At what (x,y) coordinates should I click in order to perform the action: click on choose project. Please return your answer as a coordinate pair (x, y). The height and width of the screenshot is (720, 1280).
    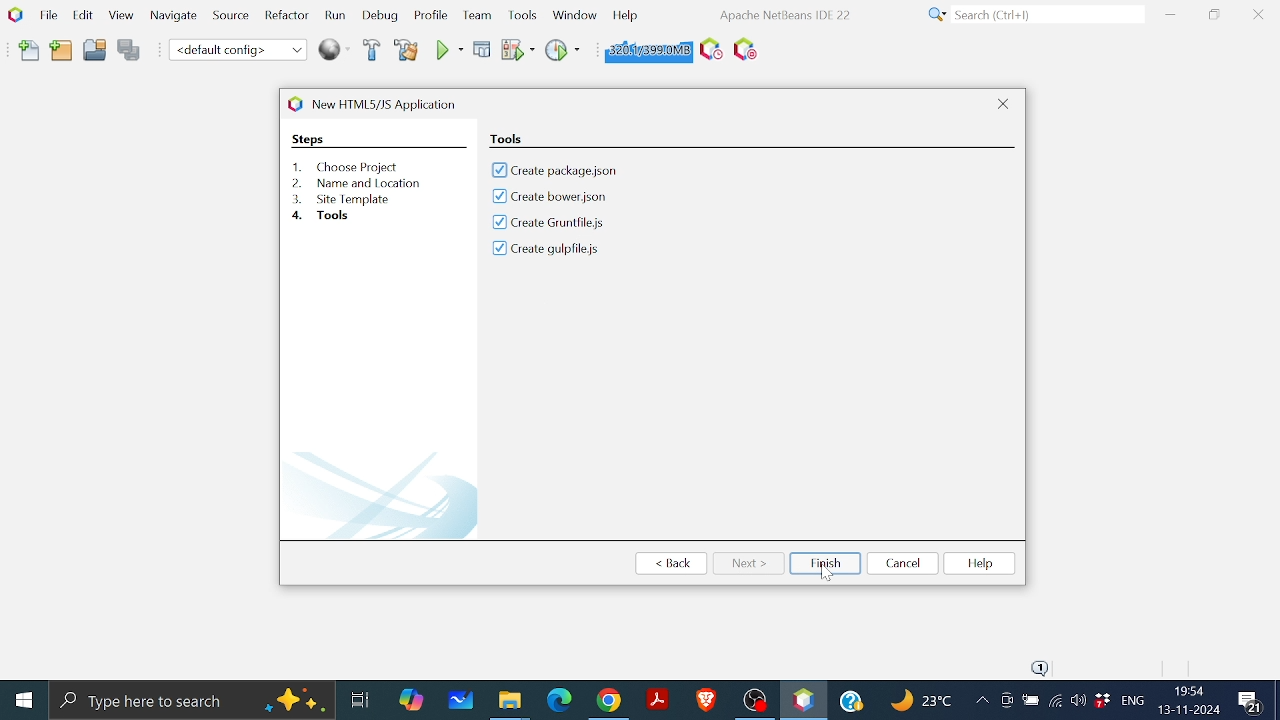
    Looking at the image, I should click on (542, 138).